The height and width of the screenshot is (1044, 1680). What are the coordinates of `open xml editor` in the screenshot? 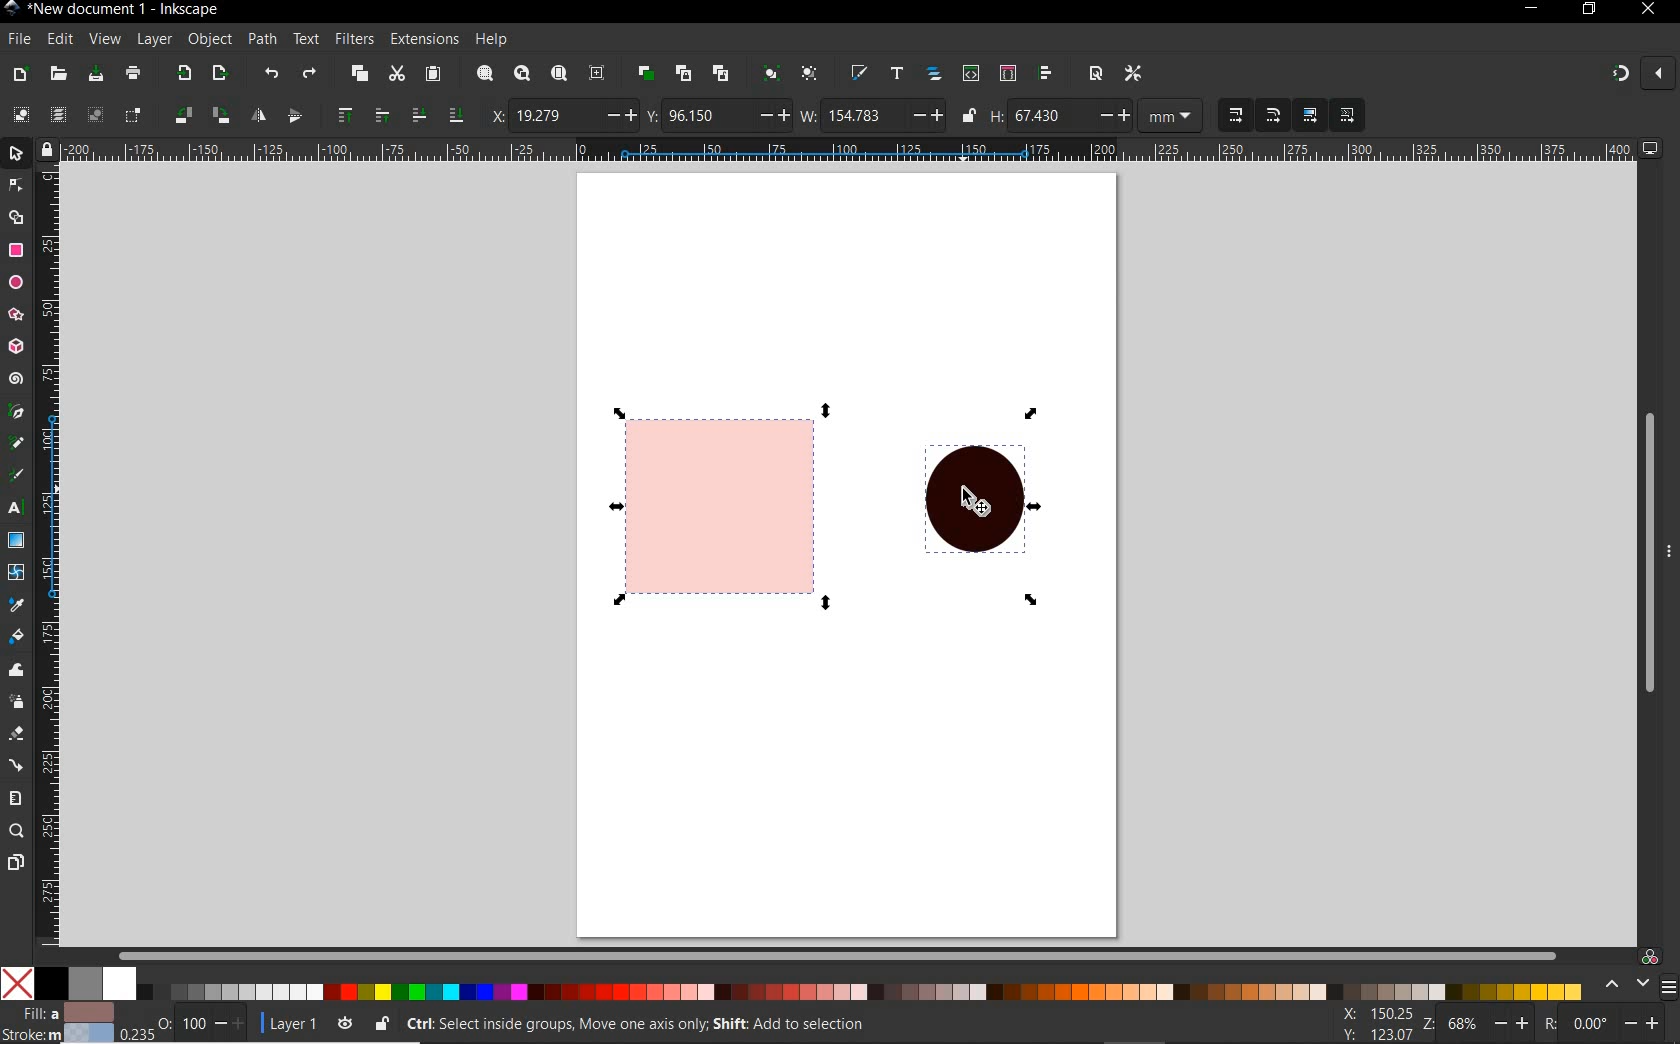 It's located at (971, 74).